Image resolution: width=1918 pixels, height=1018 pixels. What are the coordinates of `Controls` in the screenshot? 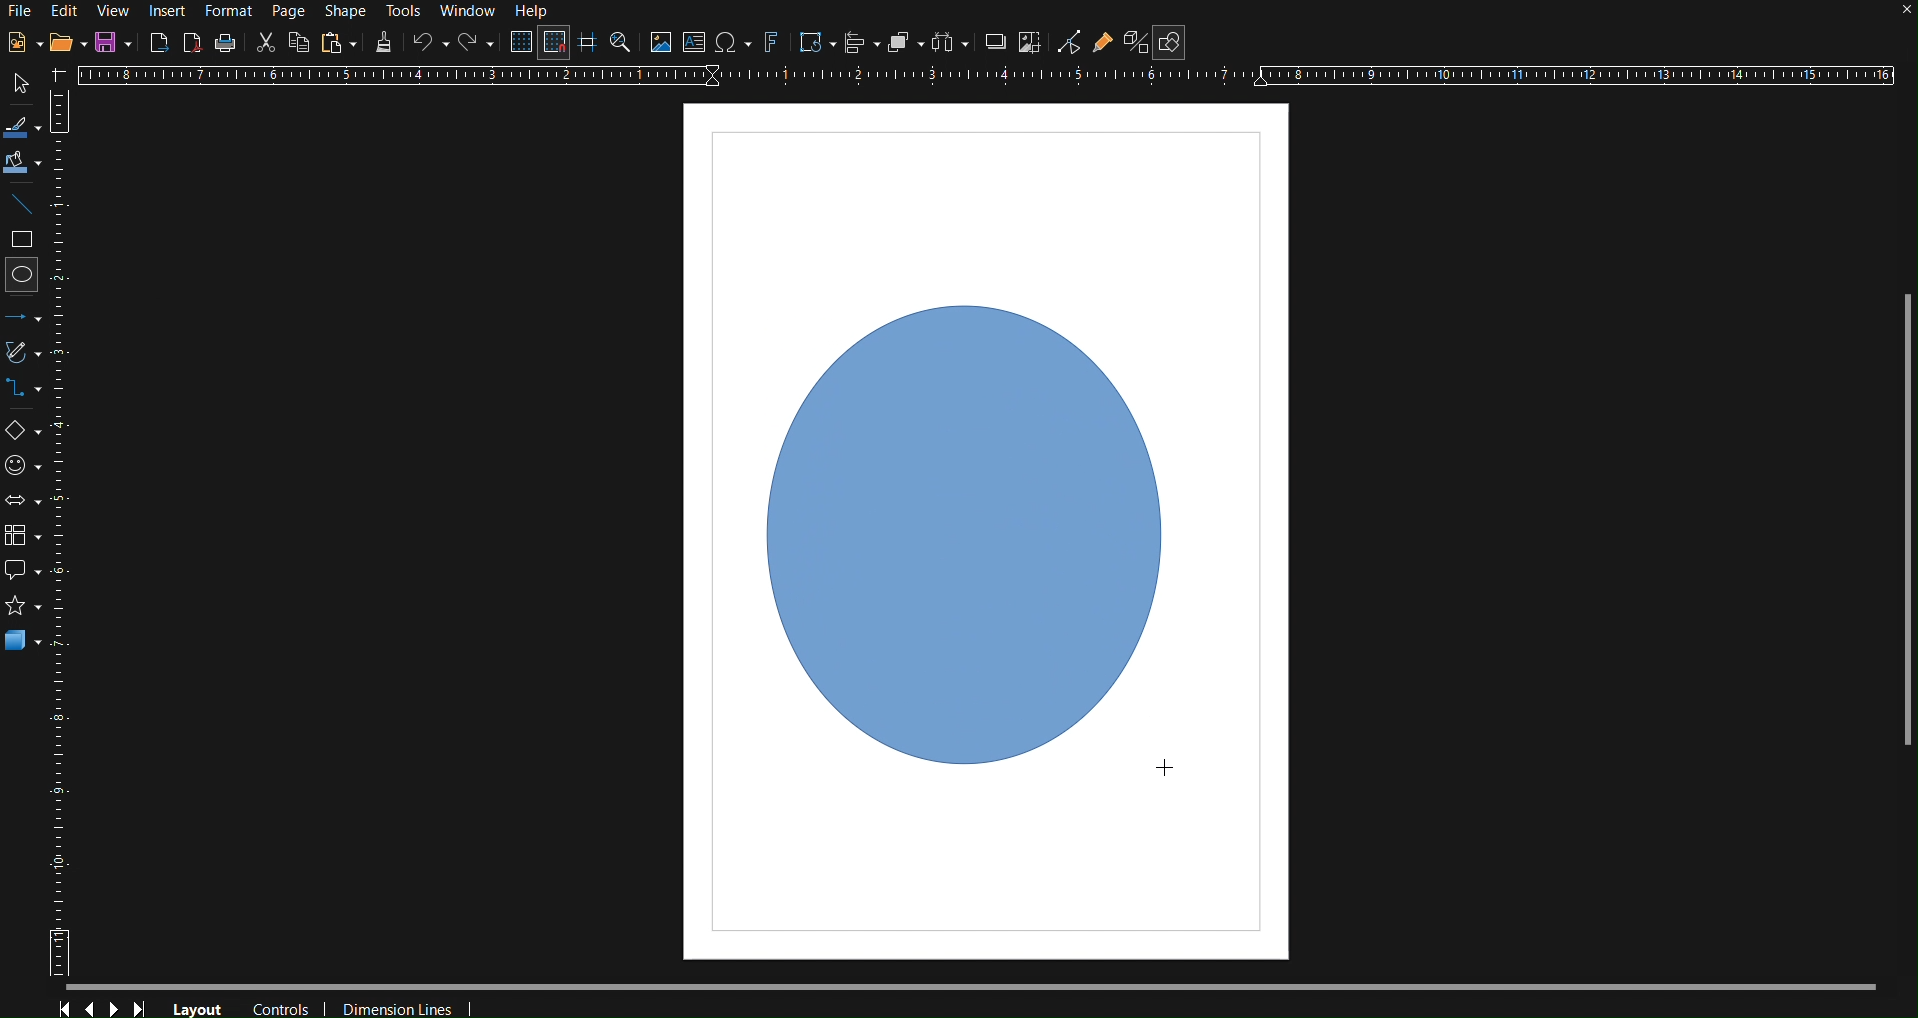 It's located at (285, 1006).